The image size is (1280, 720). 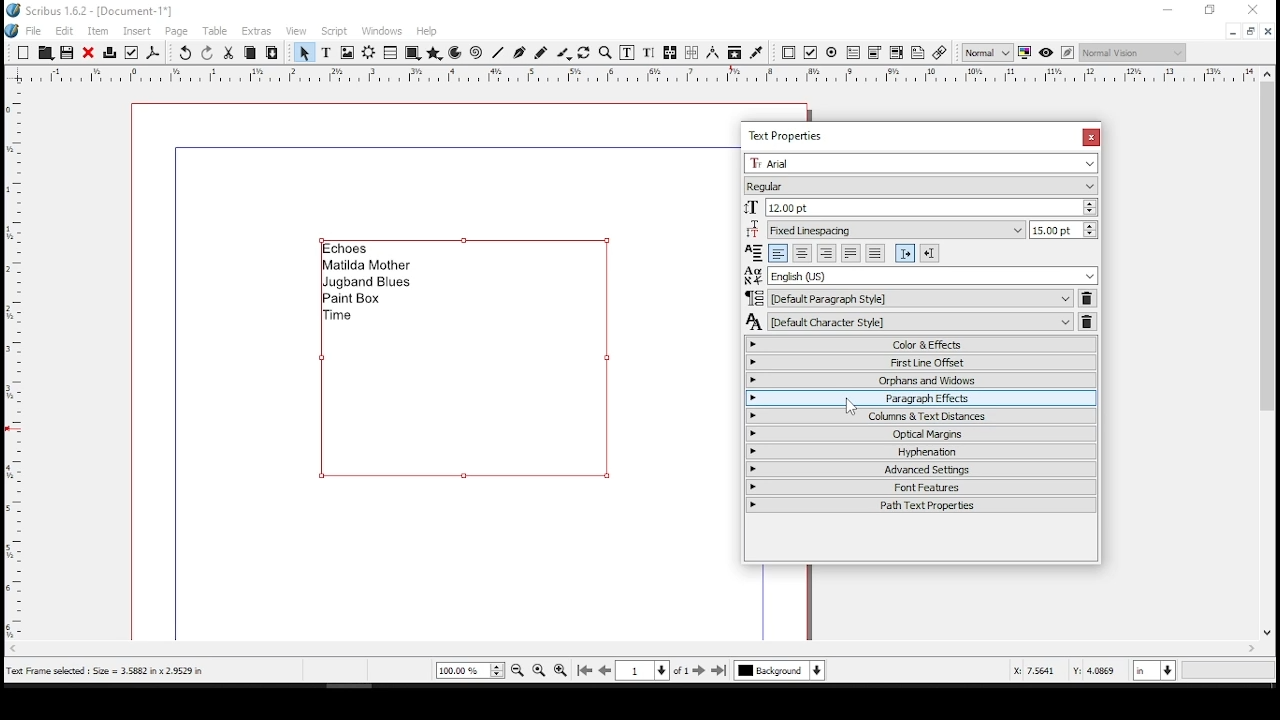 I want to click on restore, so click(x=1211, y=10).